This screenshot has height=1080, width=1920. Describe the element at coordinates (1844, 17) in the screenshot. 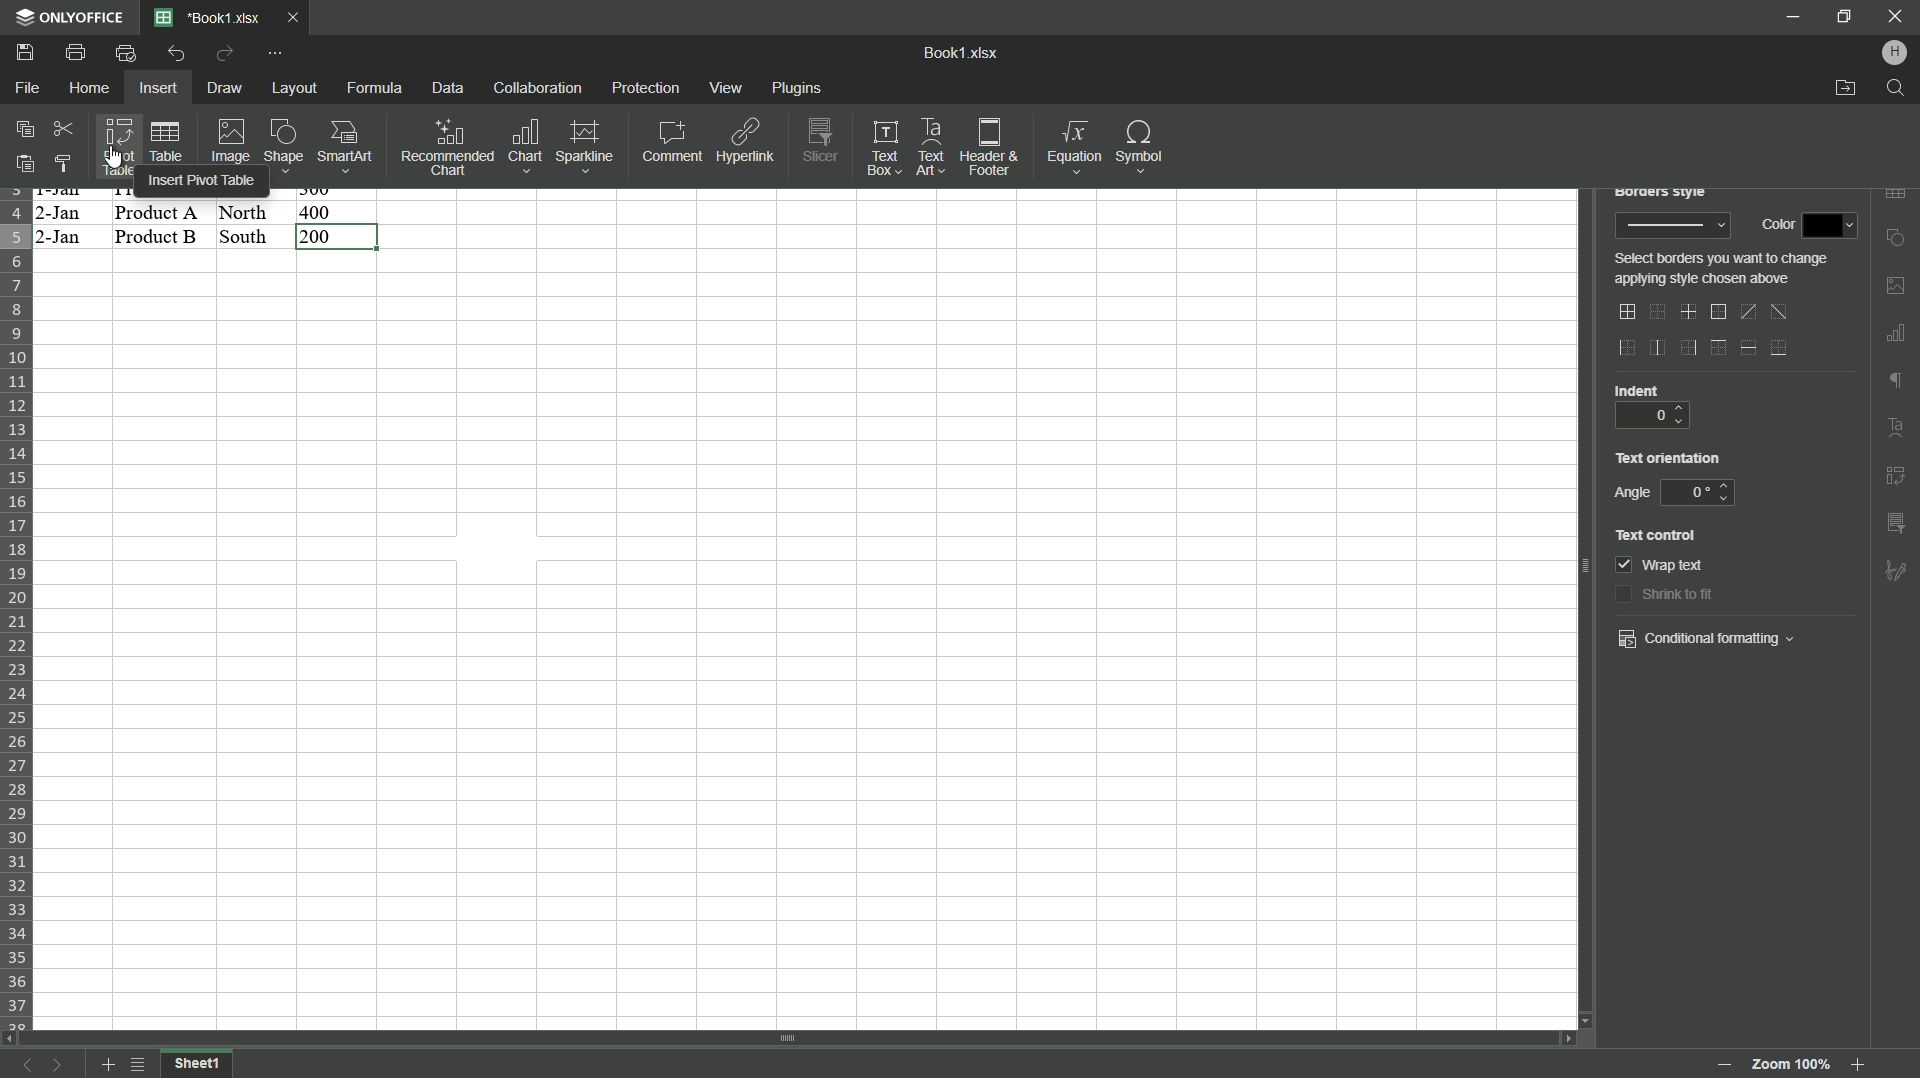

I see `minimize/maximize` at that location.